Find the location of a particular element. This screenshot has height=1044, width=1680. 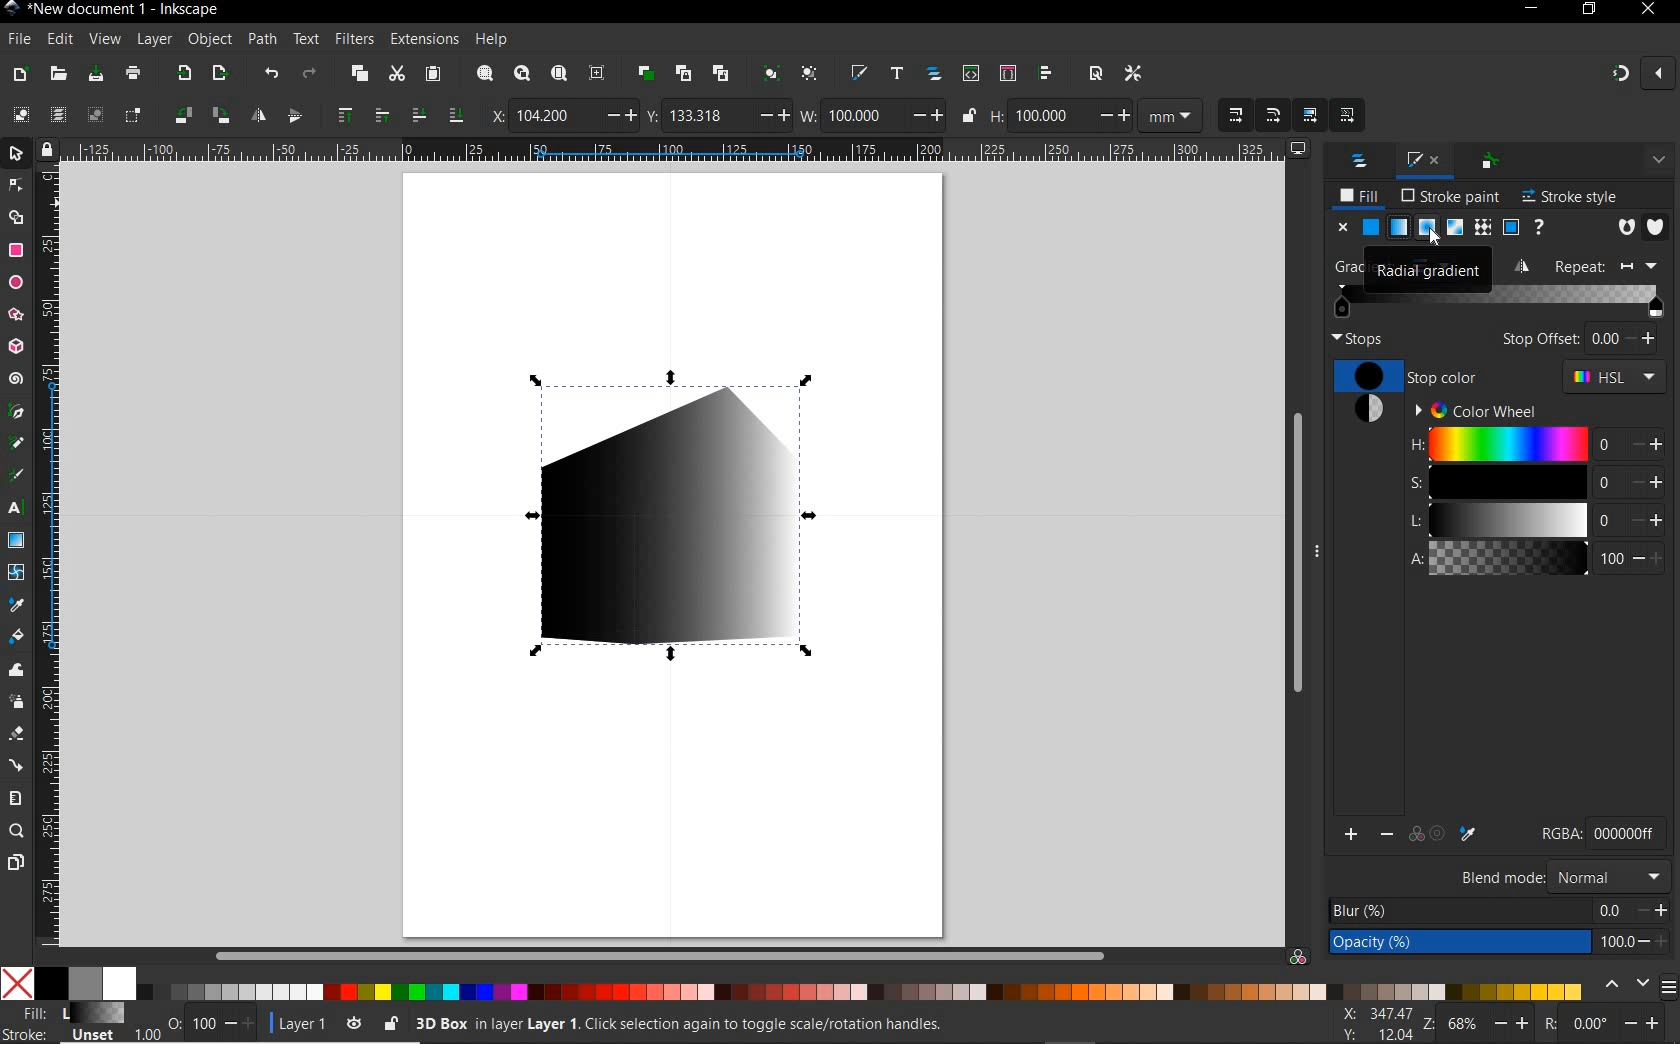

ZOOM is located at coordinates (1426, 1023).